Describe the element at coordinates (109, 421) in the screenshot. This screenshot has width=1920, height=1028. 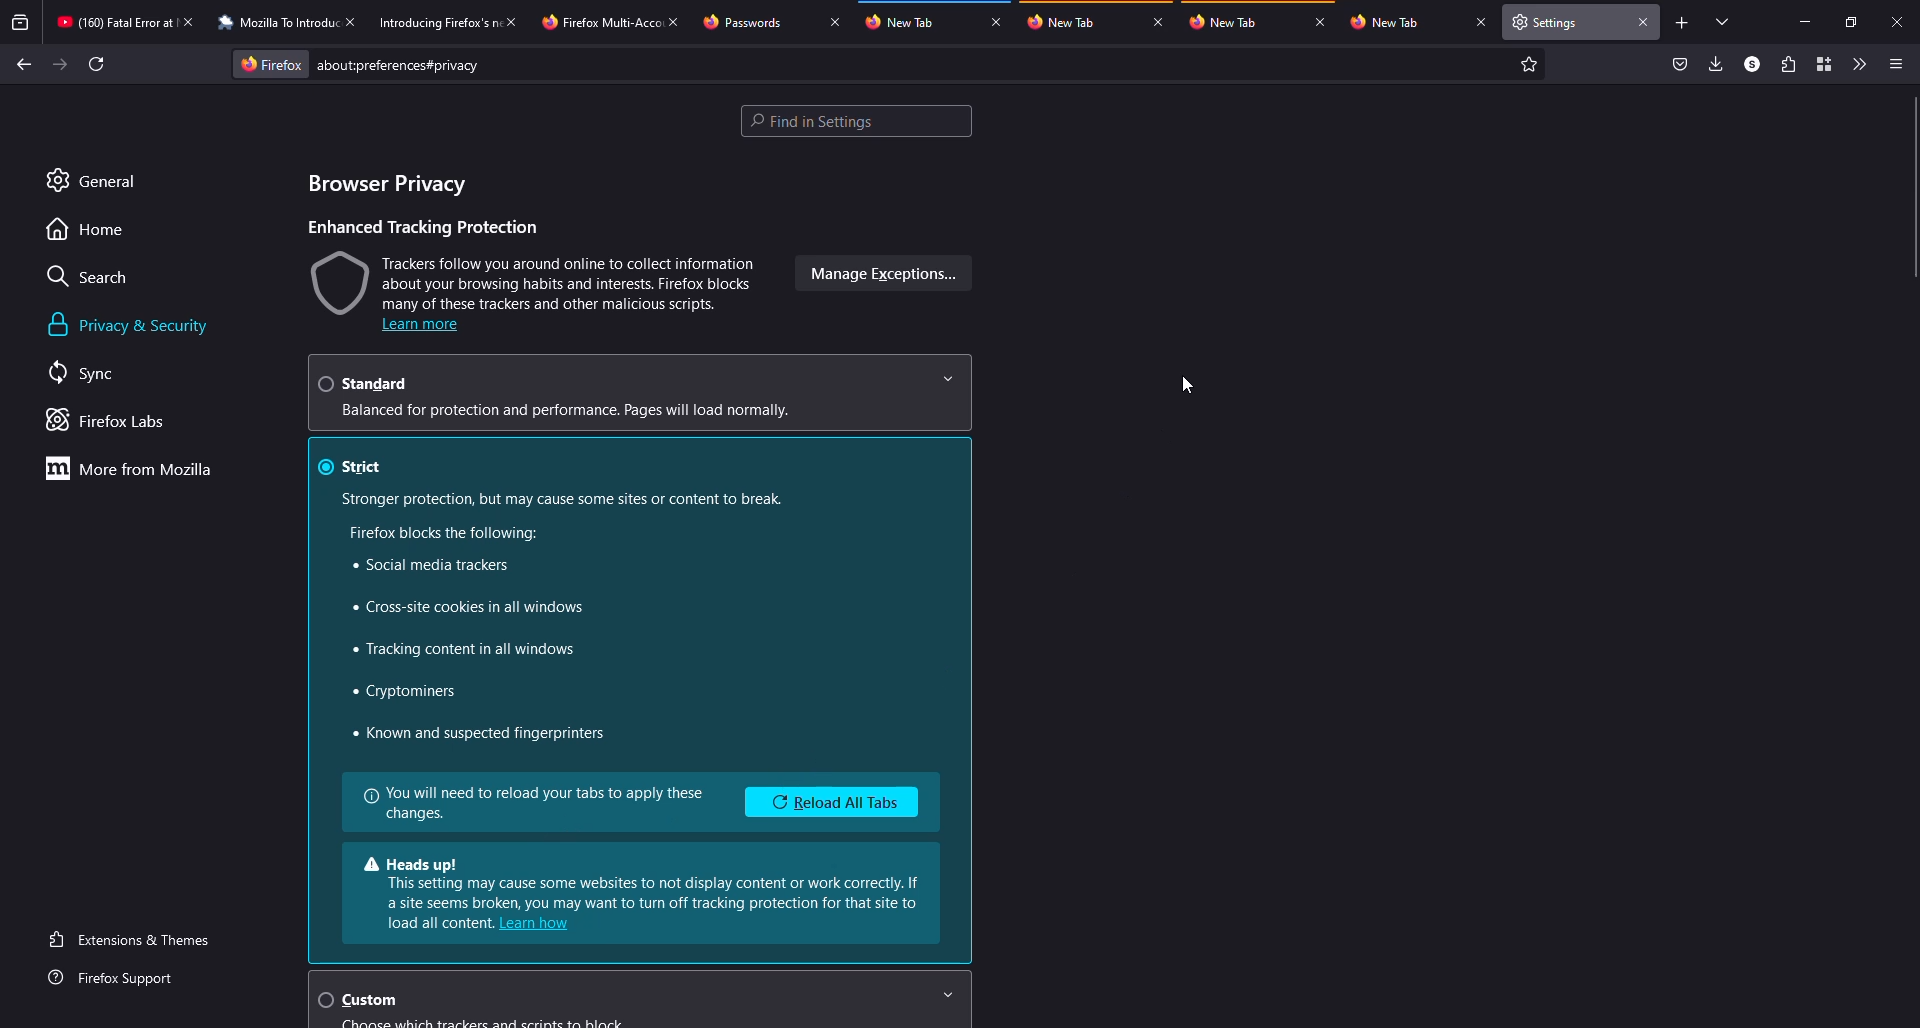
I see `firefox labs` at that location.